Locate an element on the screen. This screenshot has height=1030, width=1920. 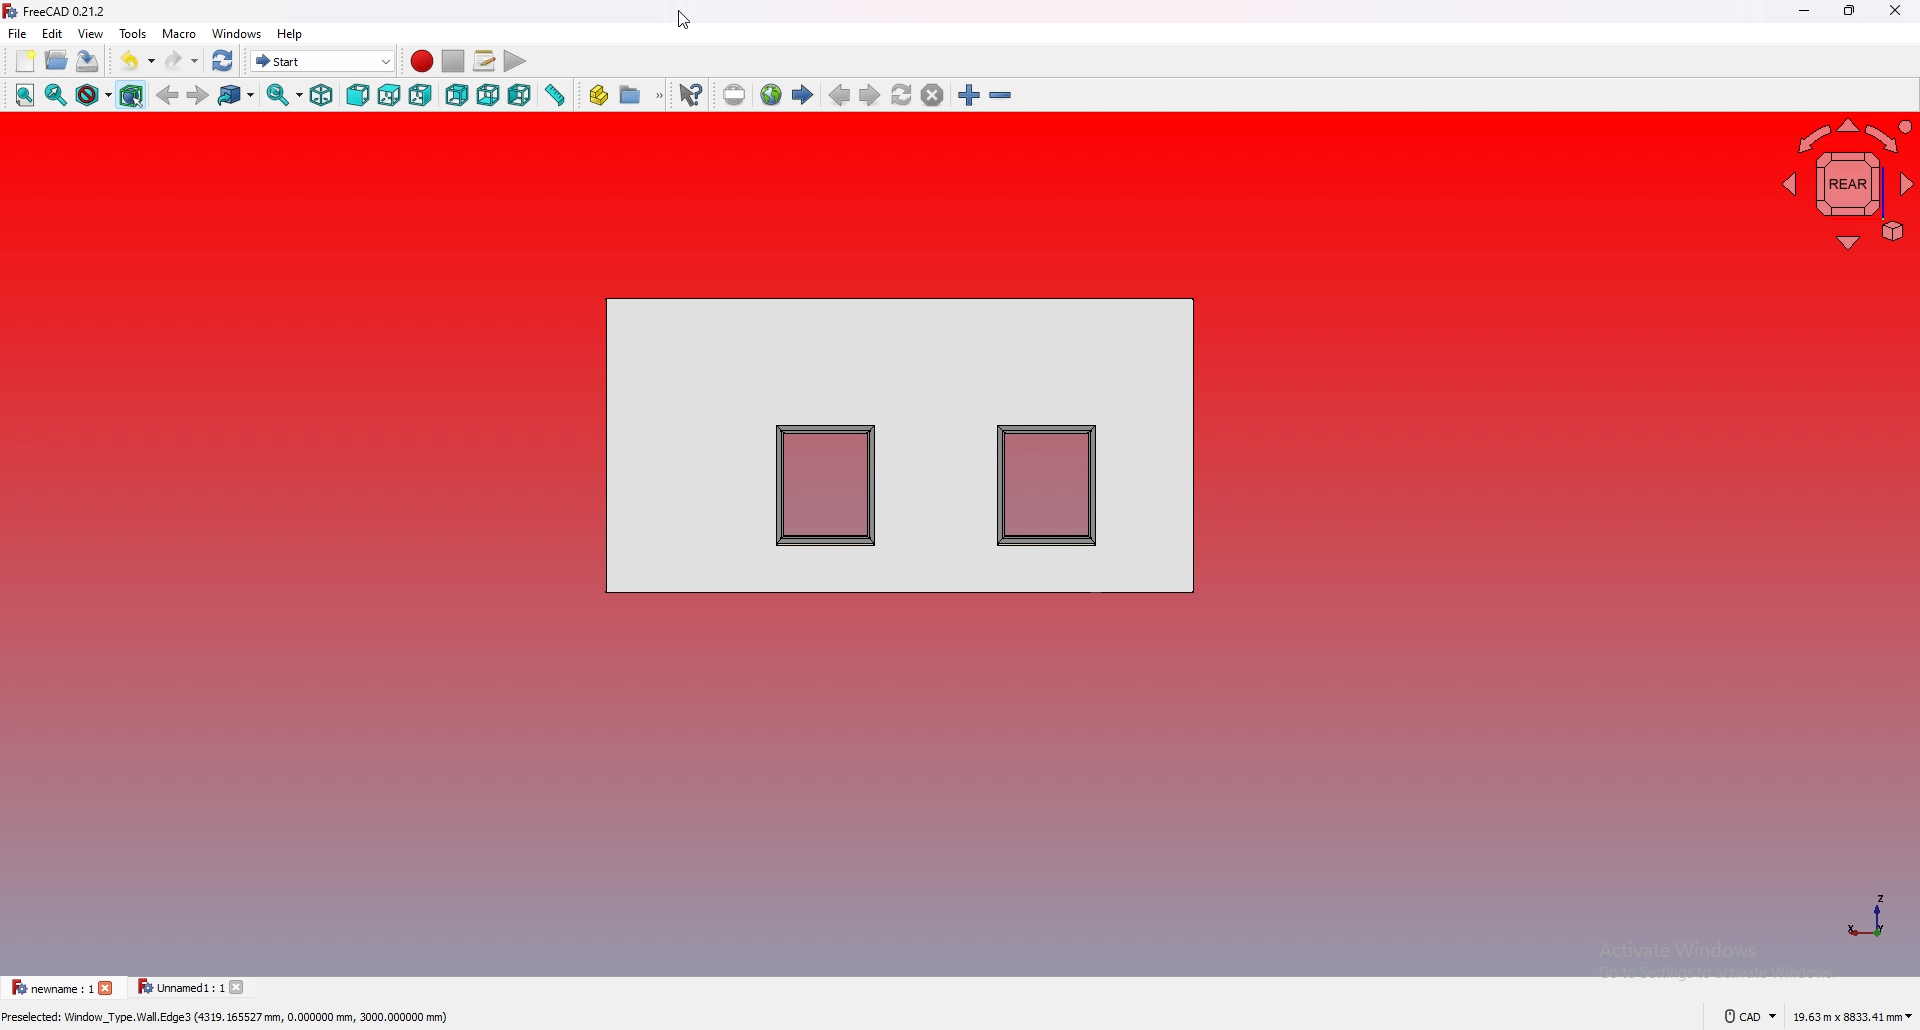
fit selection is located at coordinates (57, 95).